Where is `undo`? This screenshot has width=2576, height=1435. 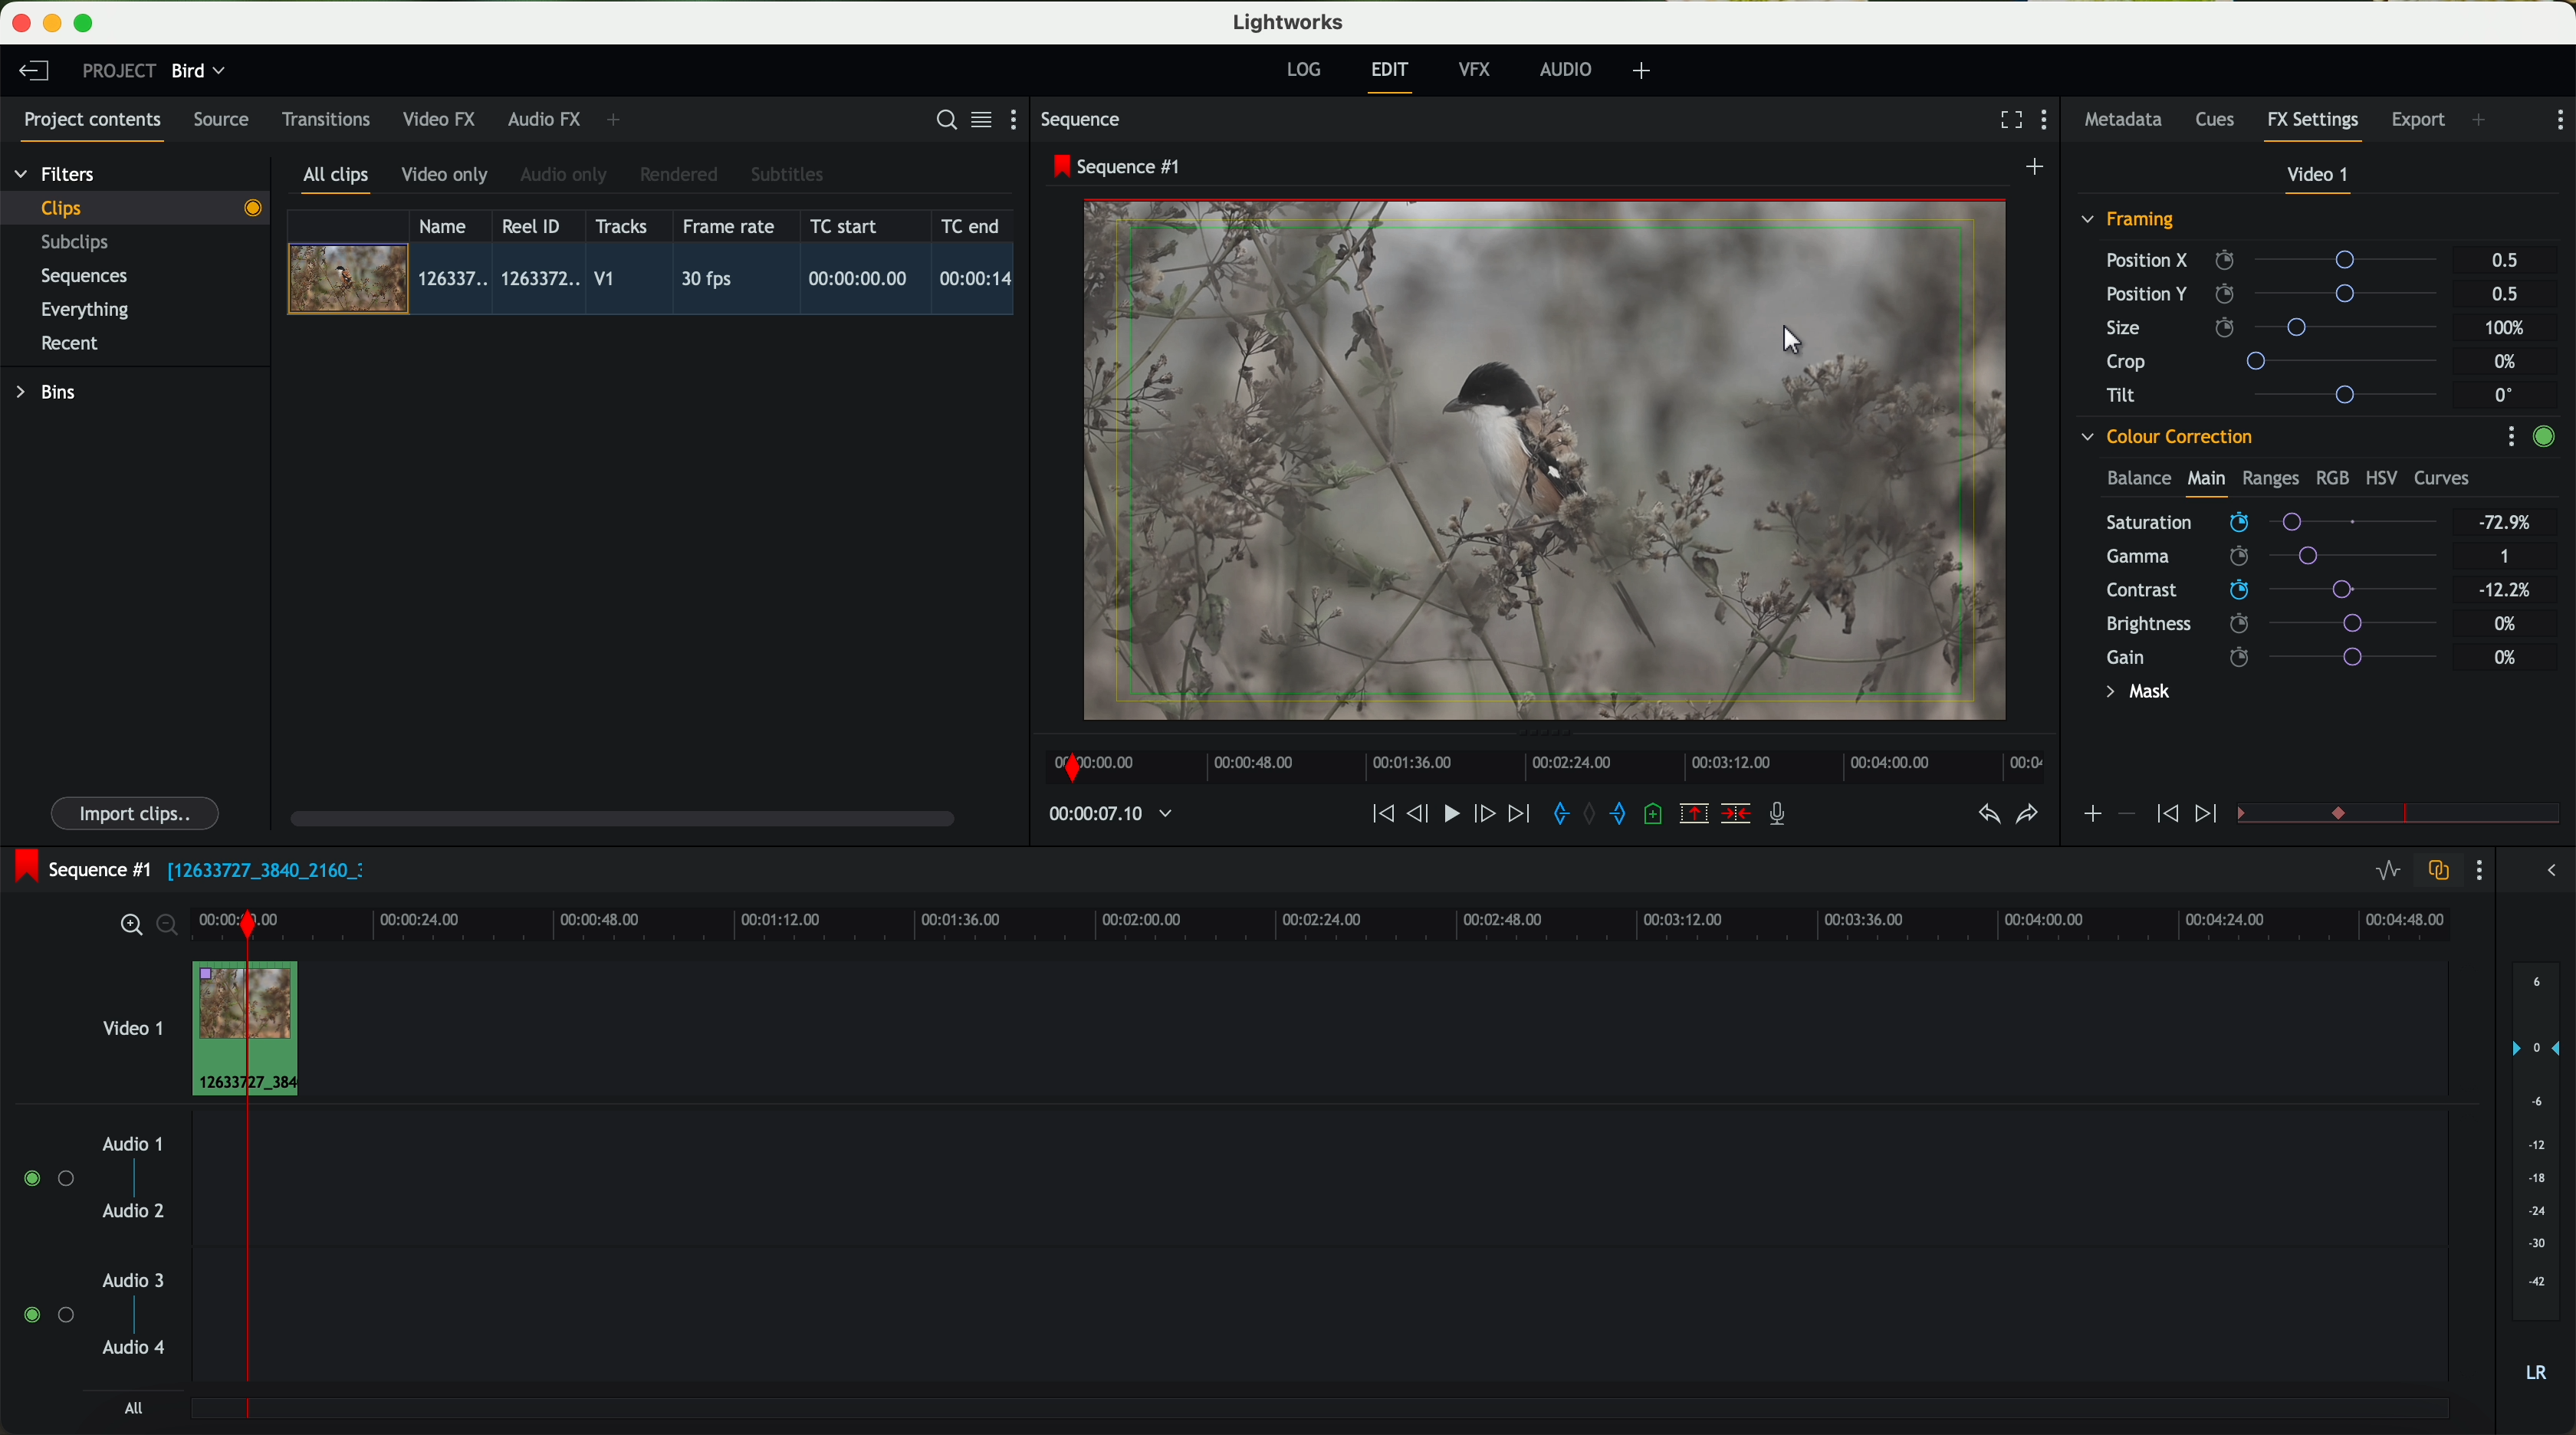
undo is located at coordinates (1987, 815).